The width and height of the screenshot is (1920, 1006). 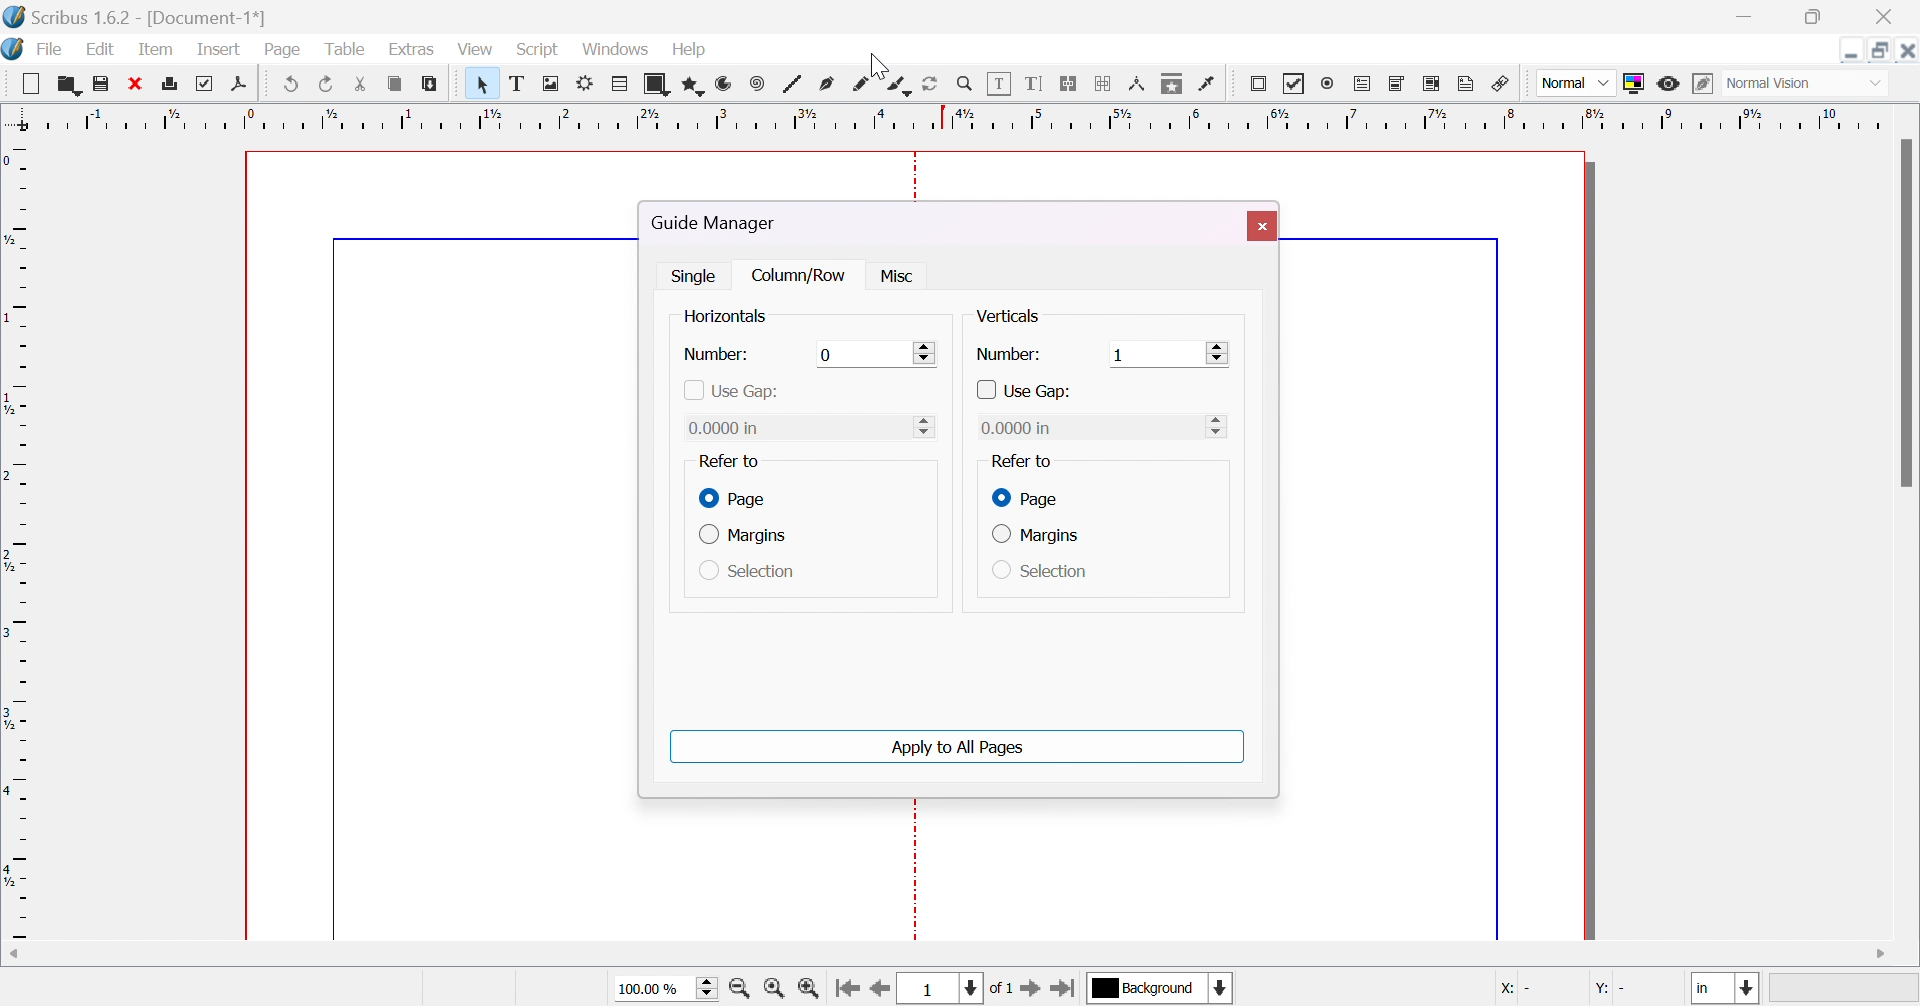 What do you see at coordinates (1038, 83) in the screenshot?
I see `edit text with story editor` at bounding box center [1038, 83].